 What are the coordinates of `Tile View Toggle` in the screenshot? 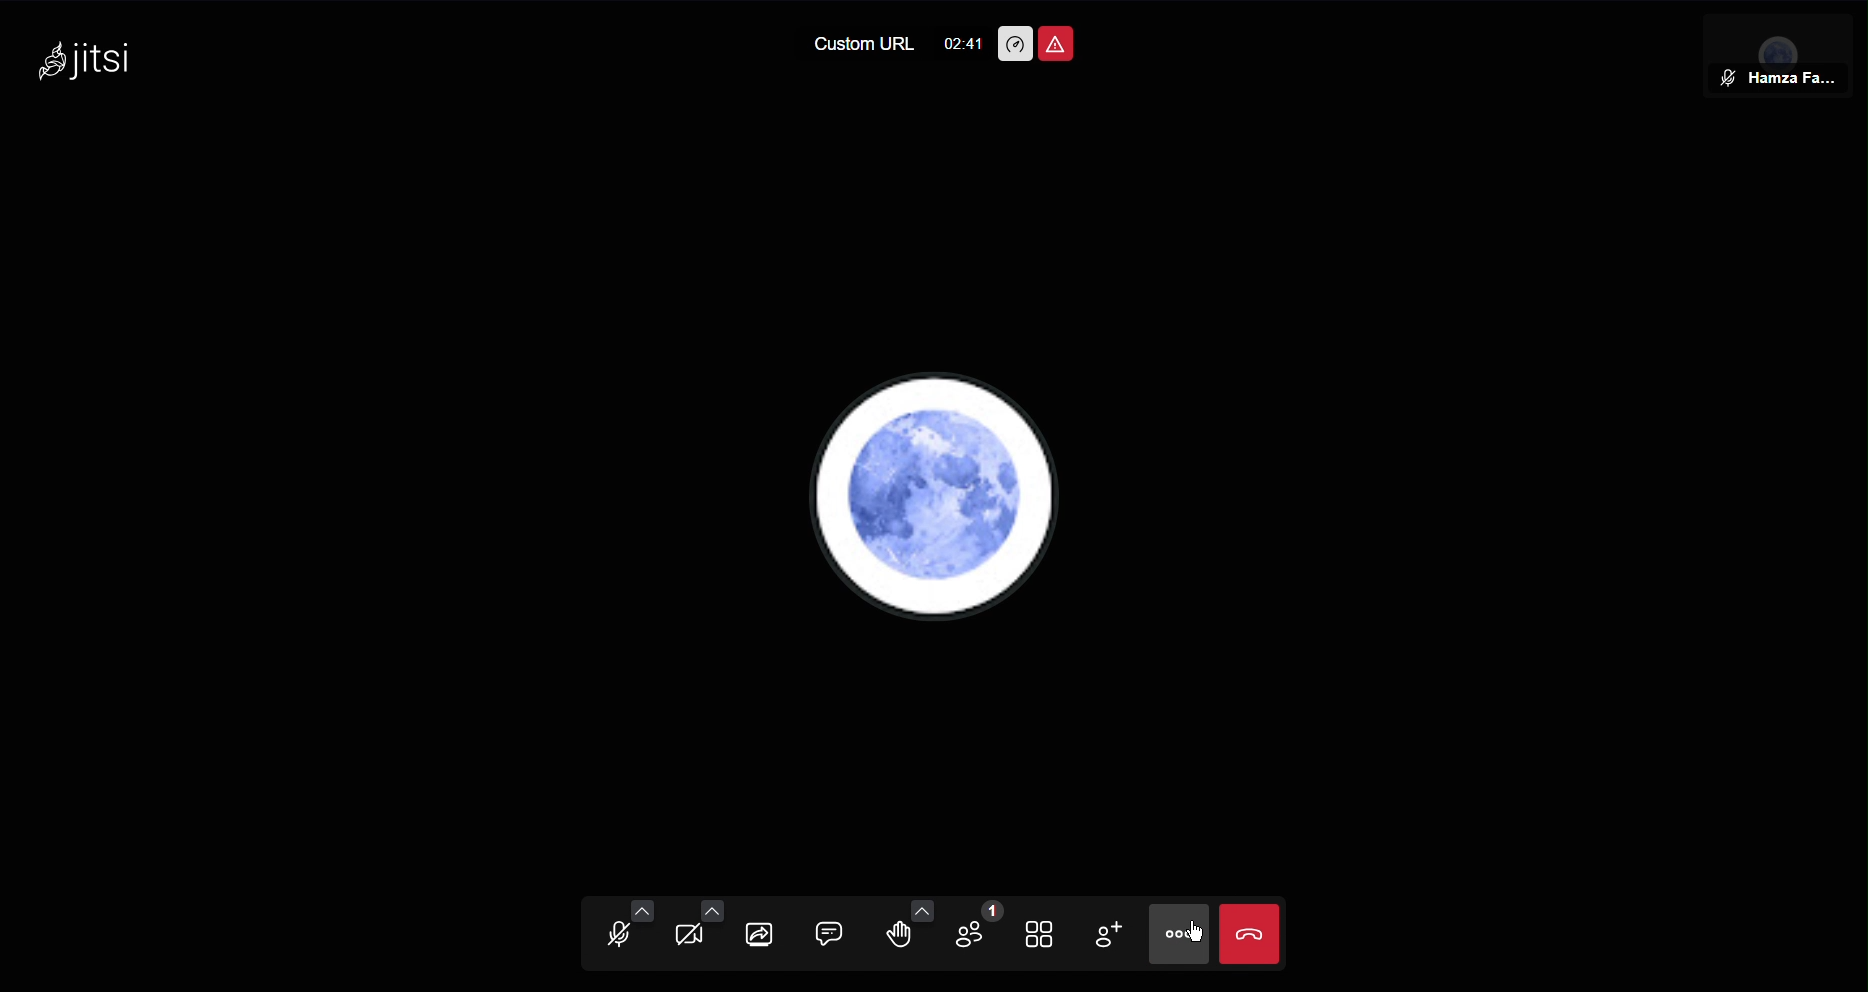 It's located at (1046, 933).